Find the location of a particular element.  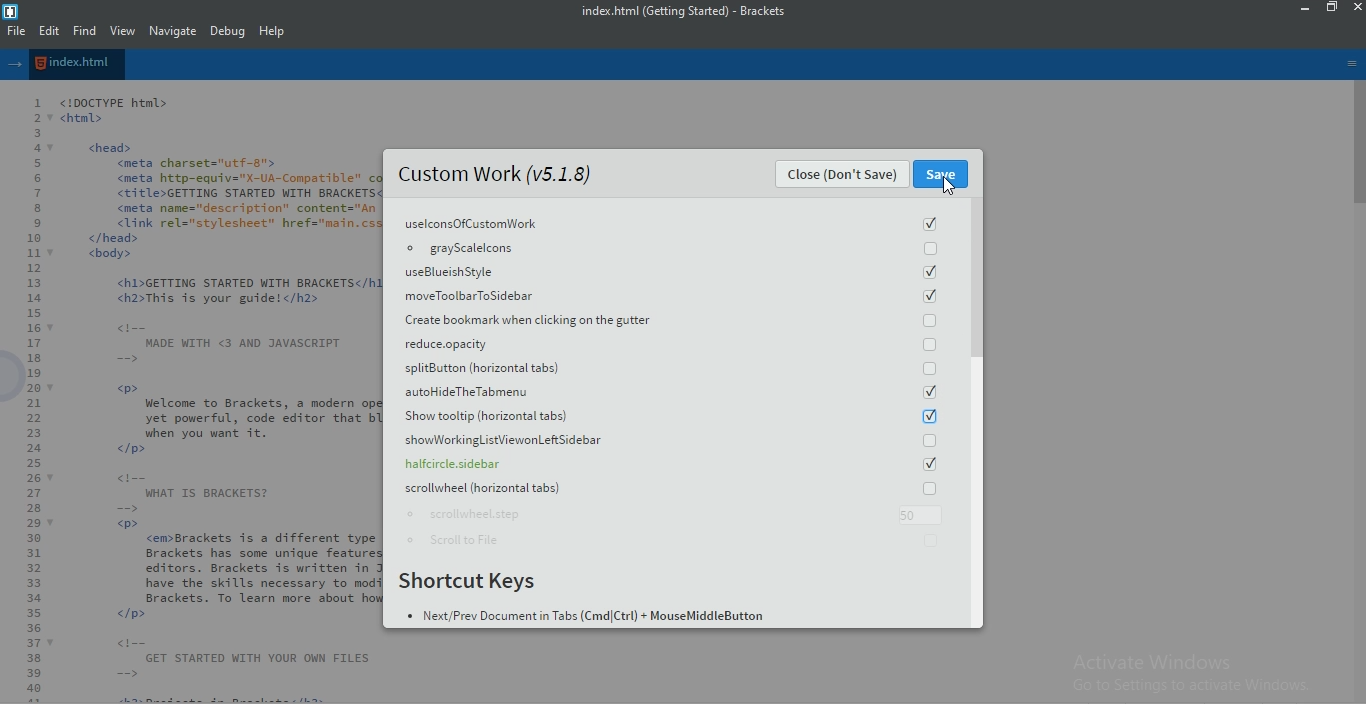

navigate is located at coordinates (174, 31).